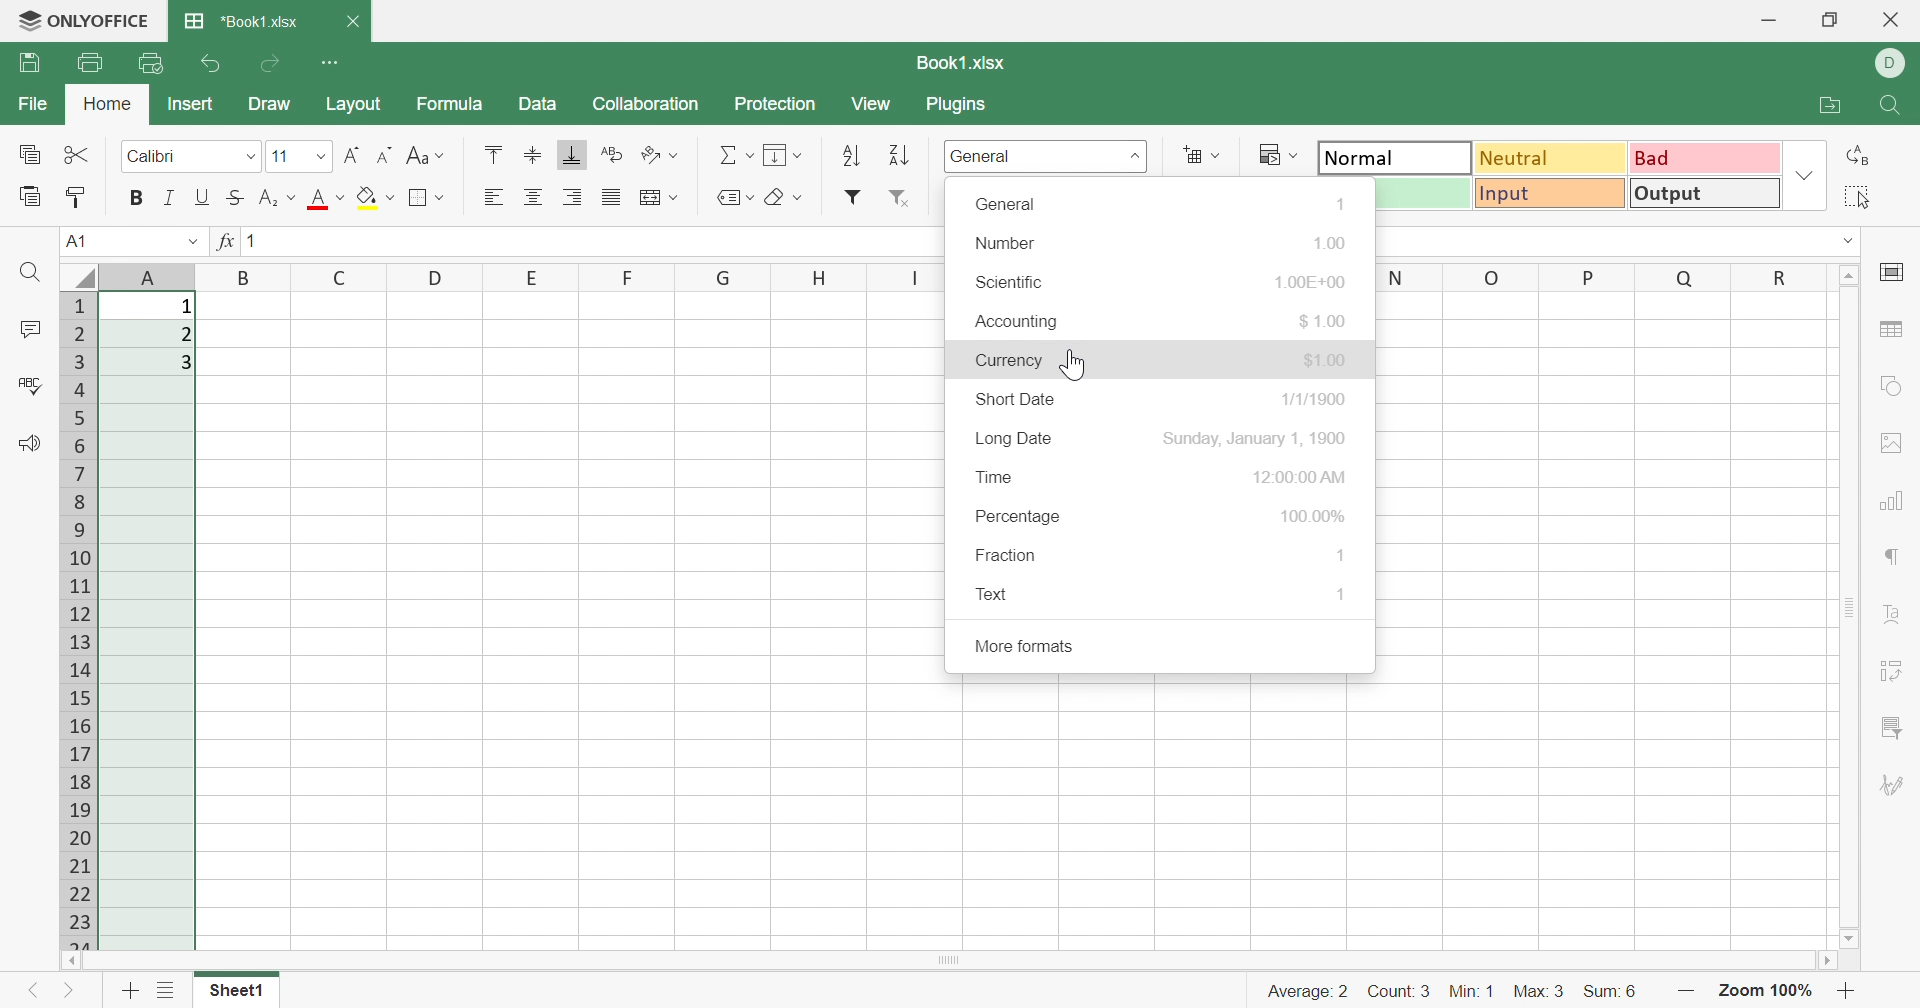 This screenshot has height=1008, width=1920. What do you see at coordinates (1343, 595) in the screenshot?
I see `1` at bounding box center [1343, 595].